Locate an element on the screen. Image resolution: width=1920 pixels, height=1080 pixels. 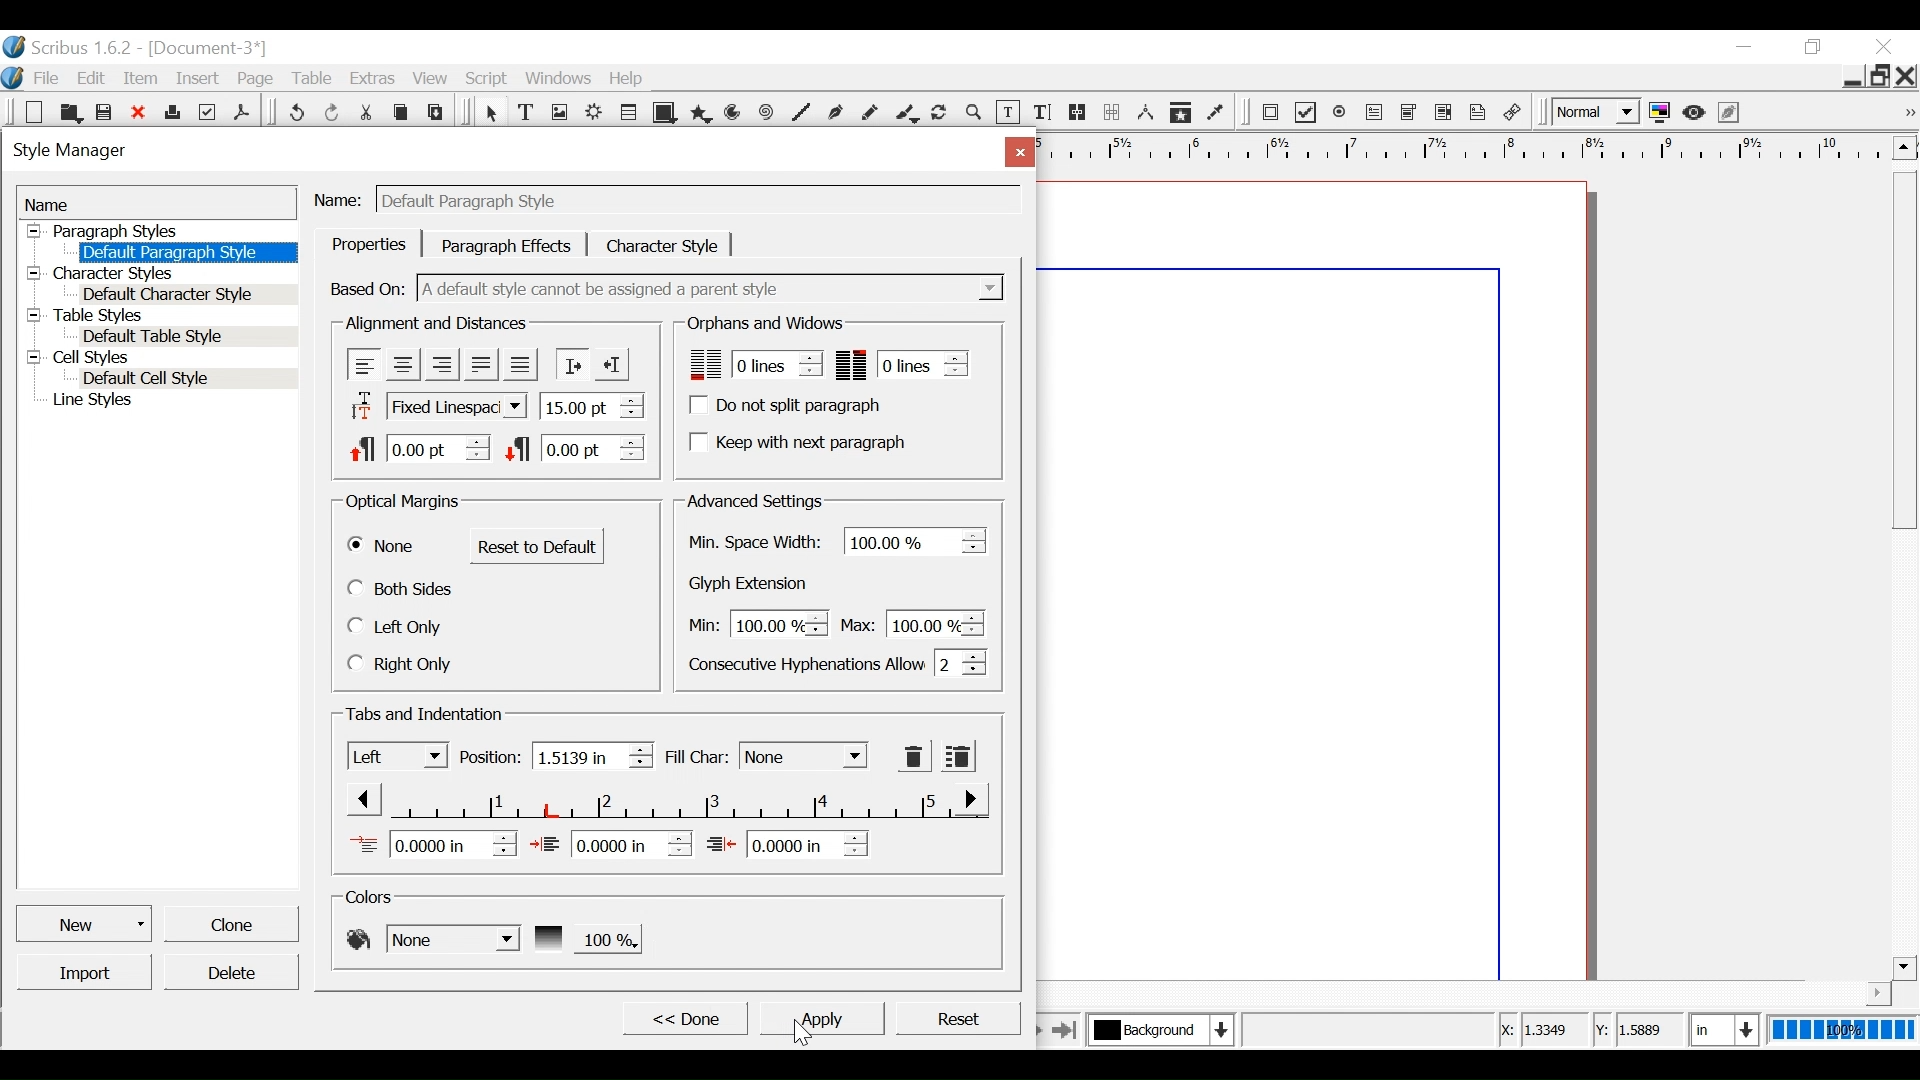
Select is located at coordinates (490, 113).